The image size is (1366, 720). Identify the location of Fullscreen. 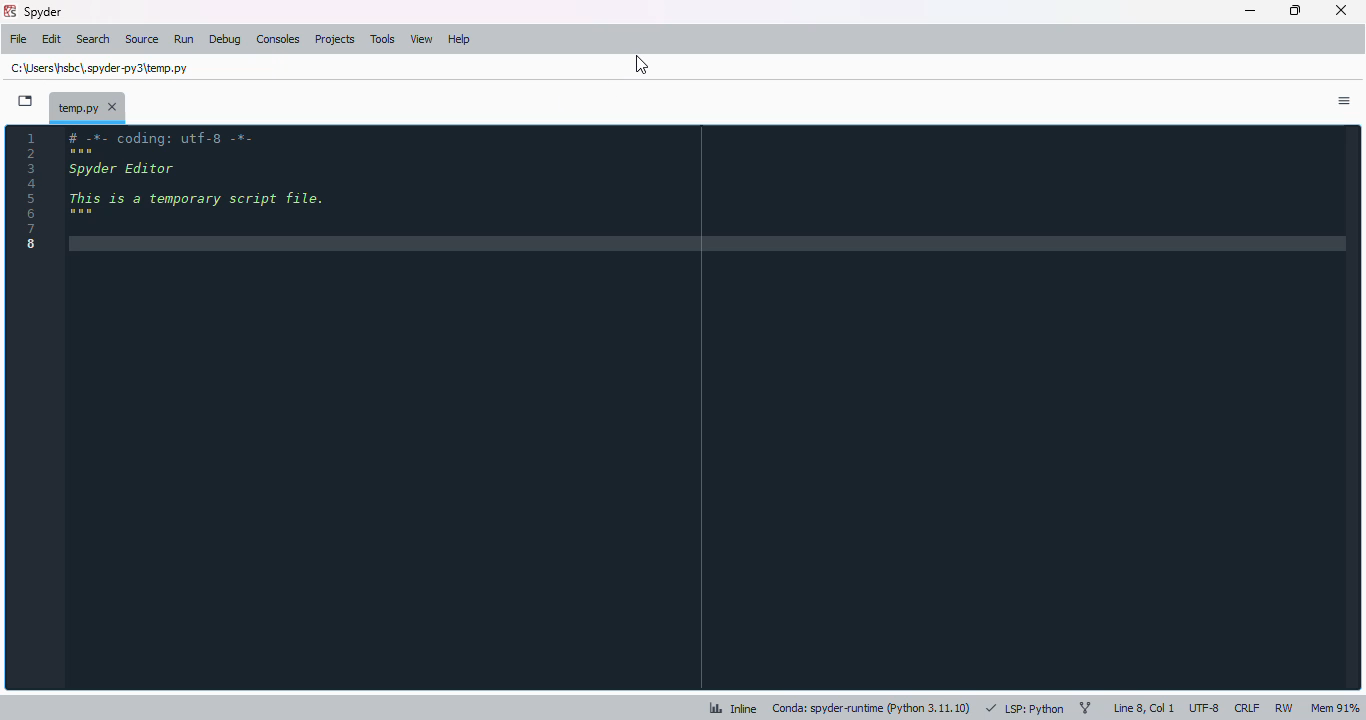
(26, 101).